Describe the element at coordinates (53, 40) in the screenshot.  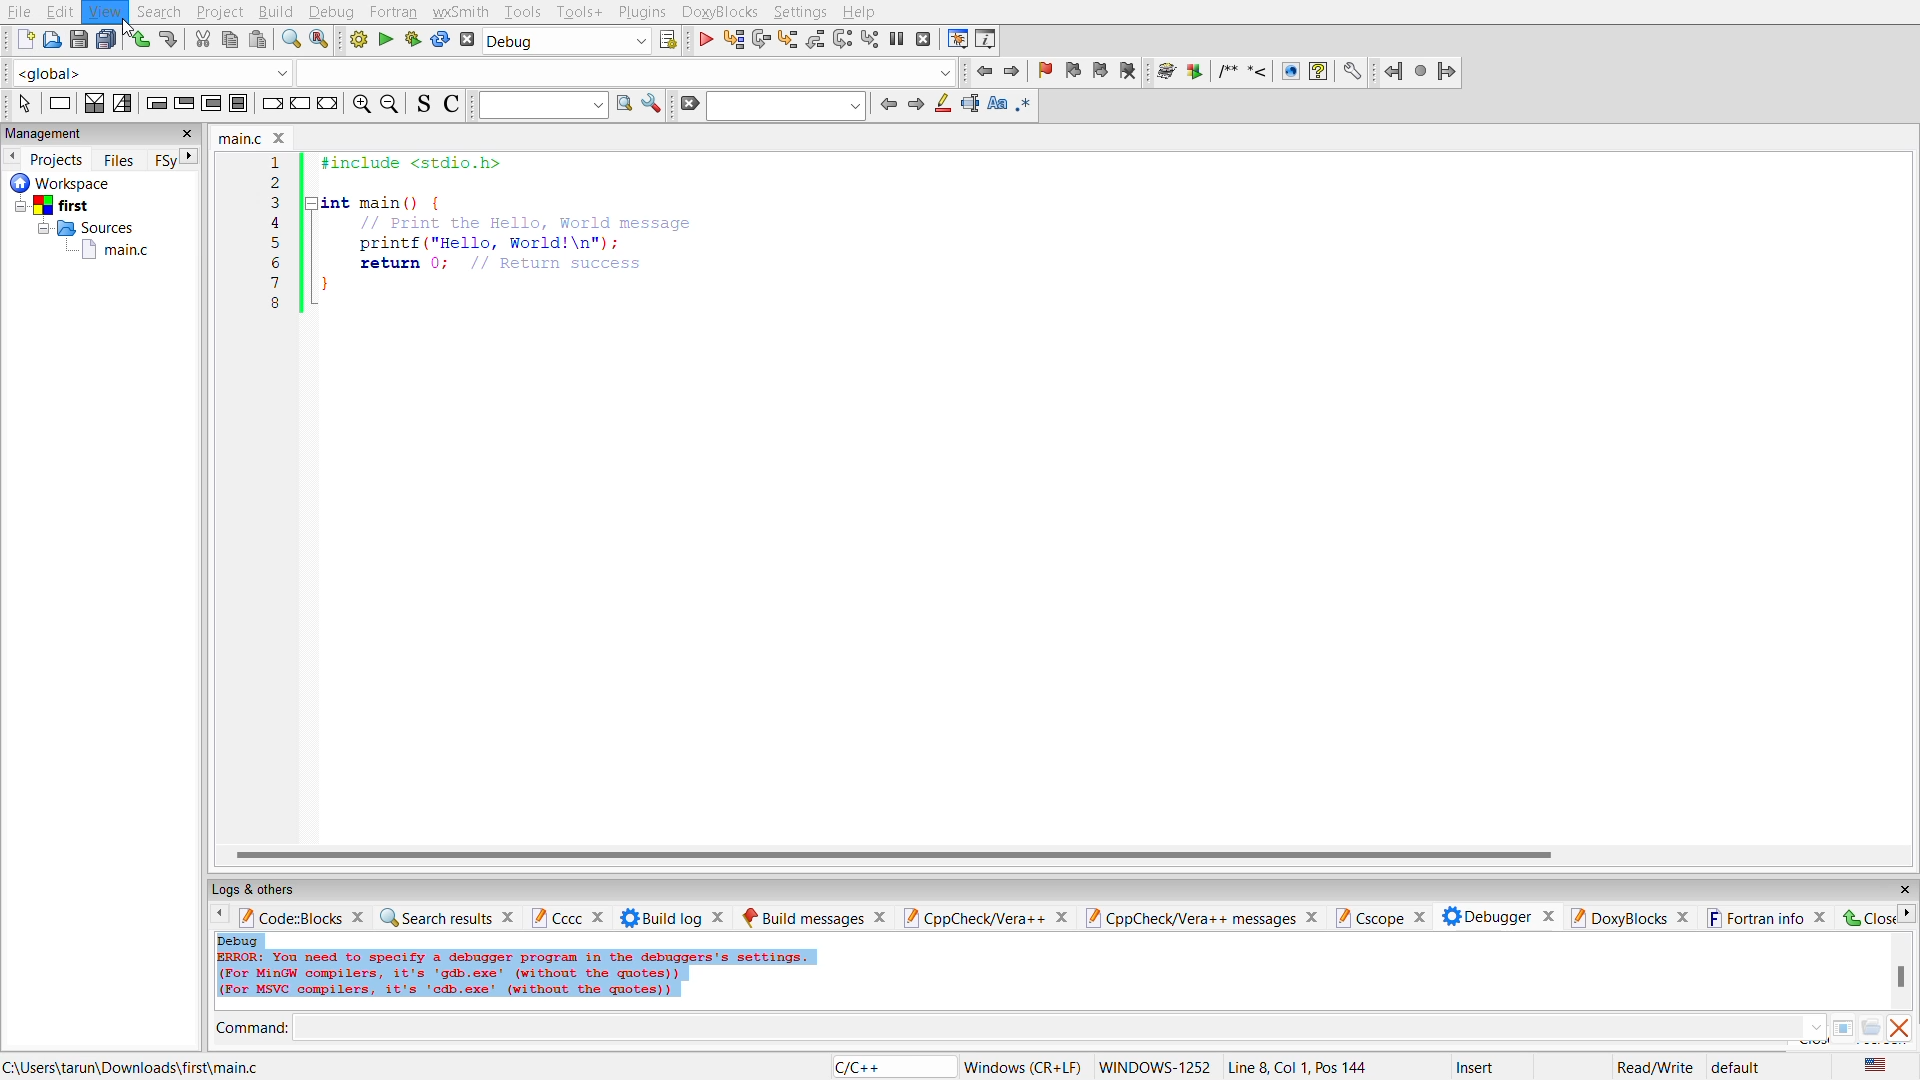
I see `open` at that location.